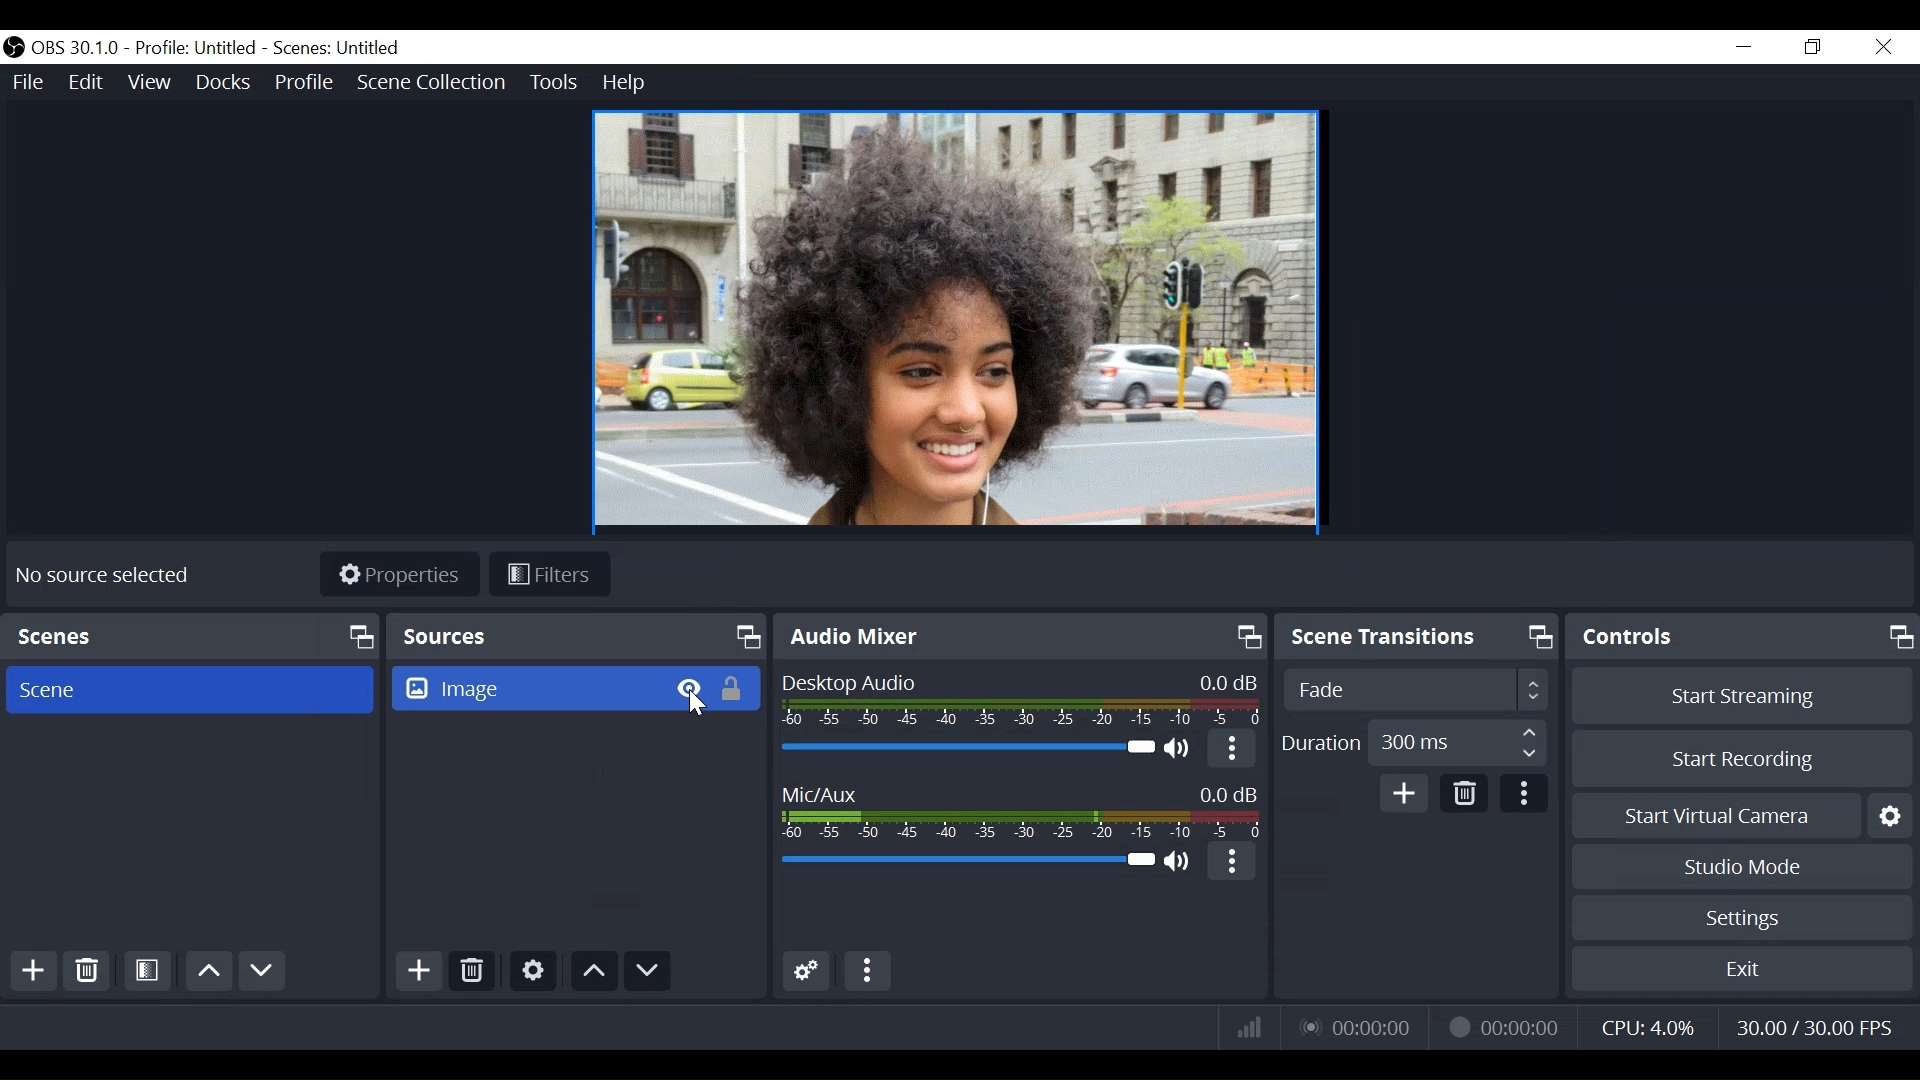  What do you see at coordinates (1232, 746) in the screenshot?
I see `more options` at bounding box center [1232, 746].